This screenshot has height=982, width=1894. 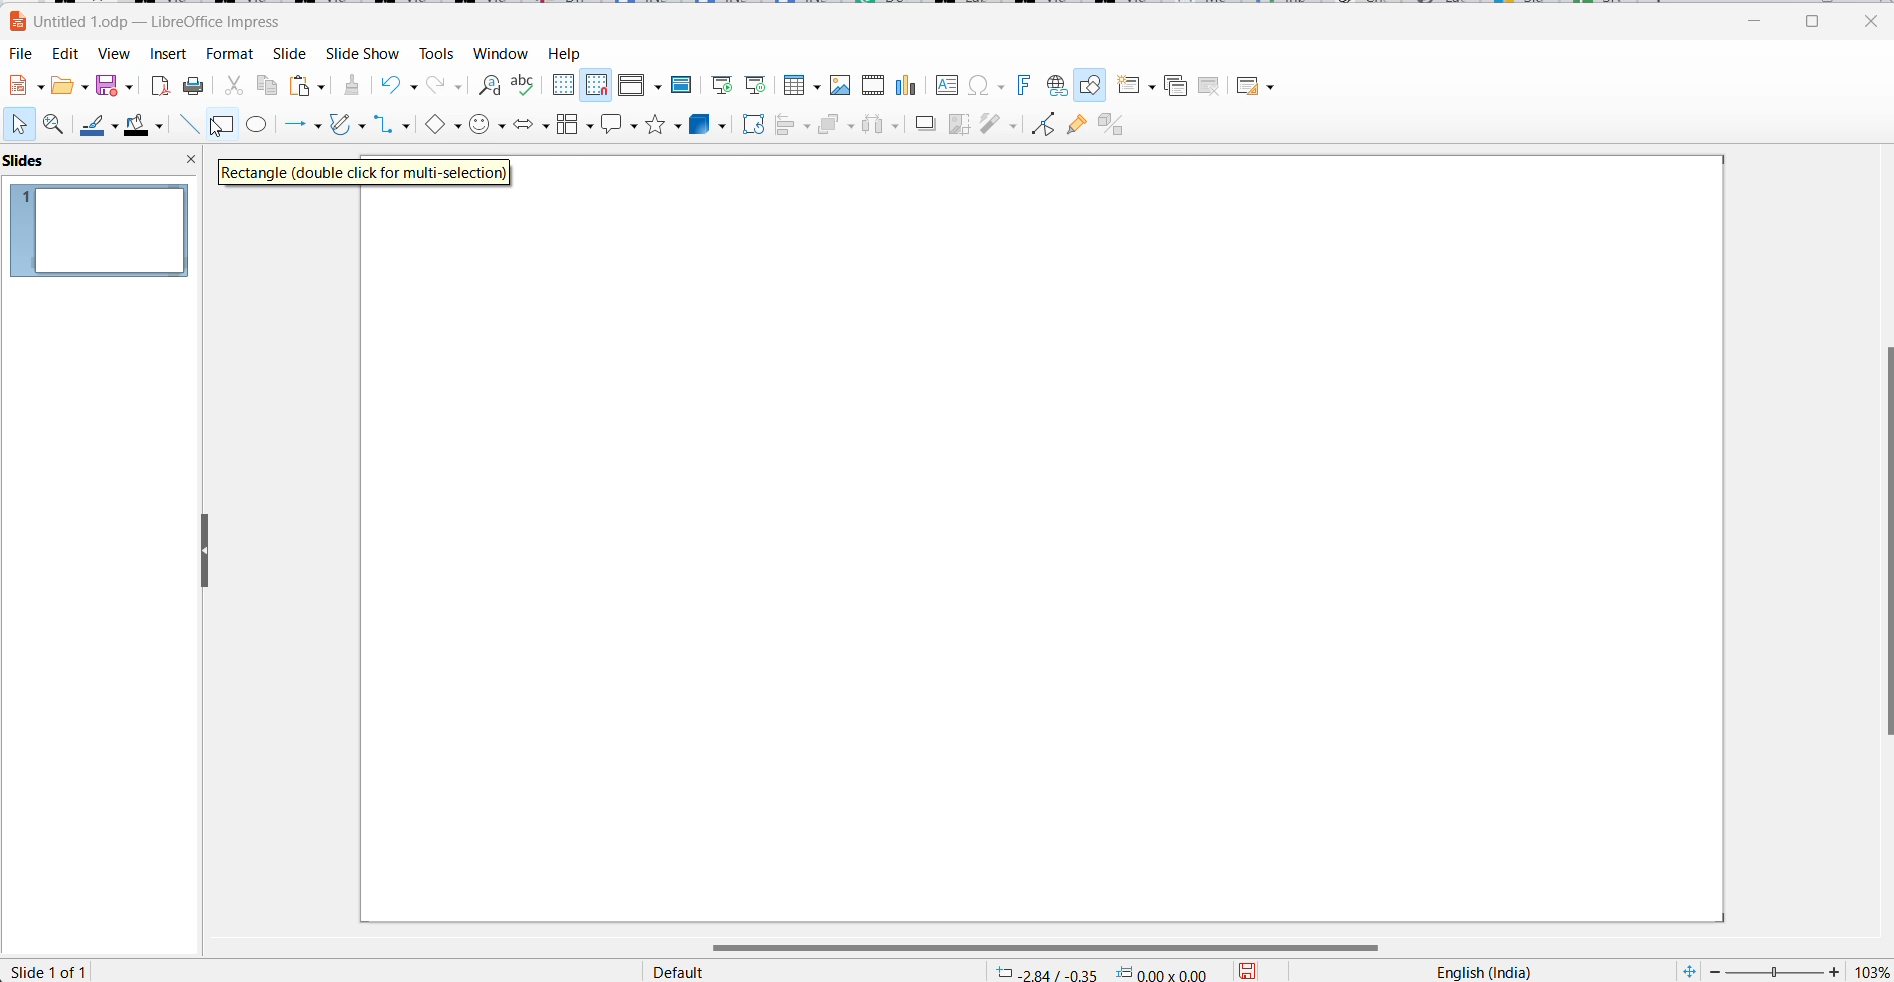 What do you see at coordinates (446, 86) in the screenshot?
I see `redo` at bounding box center [446, 86].